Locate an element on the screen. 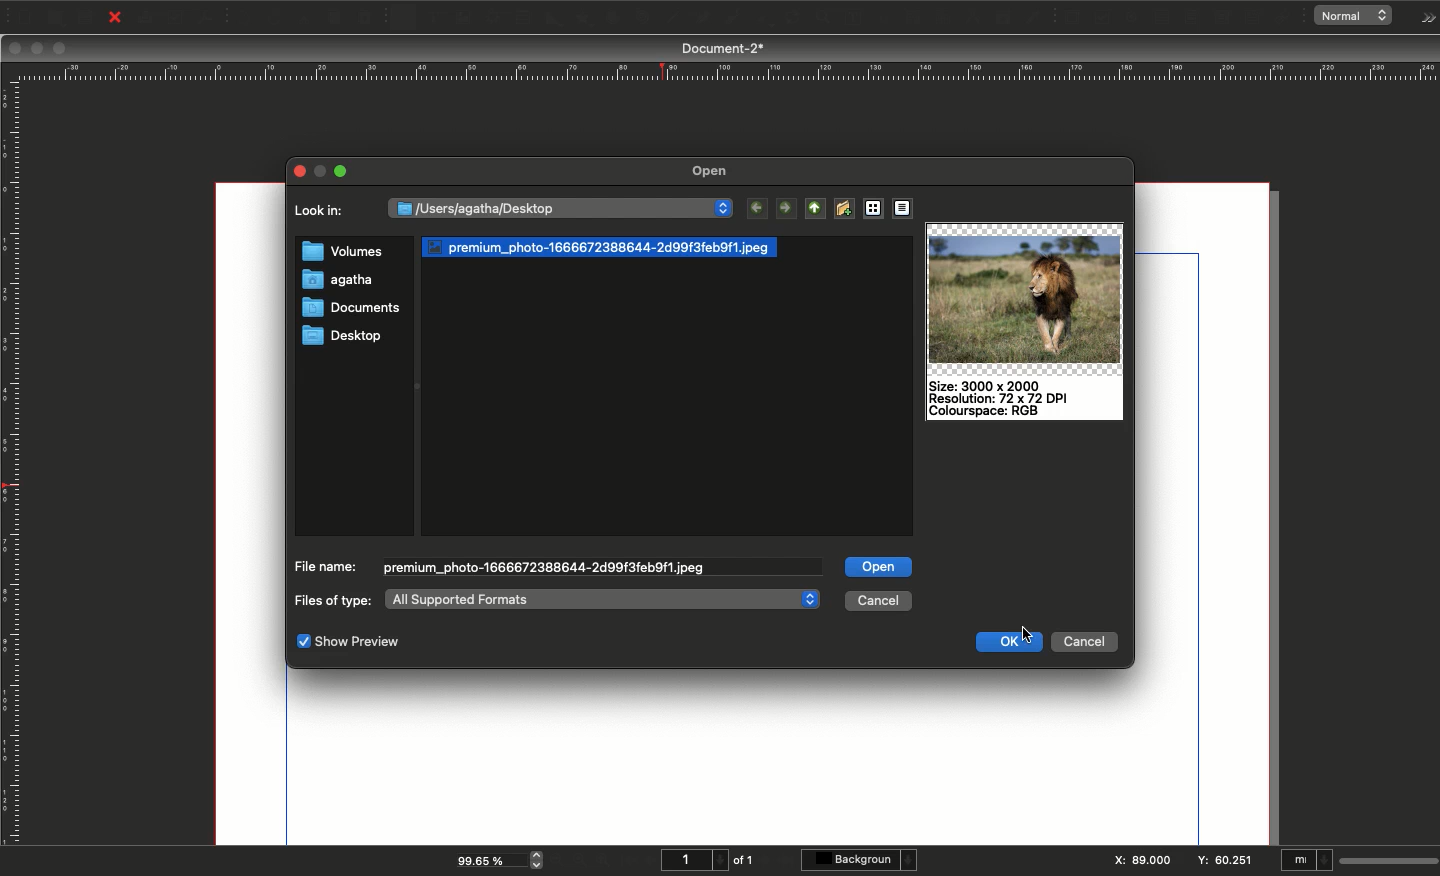  Preflight verifier is located at coordinates (177, 21).